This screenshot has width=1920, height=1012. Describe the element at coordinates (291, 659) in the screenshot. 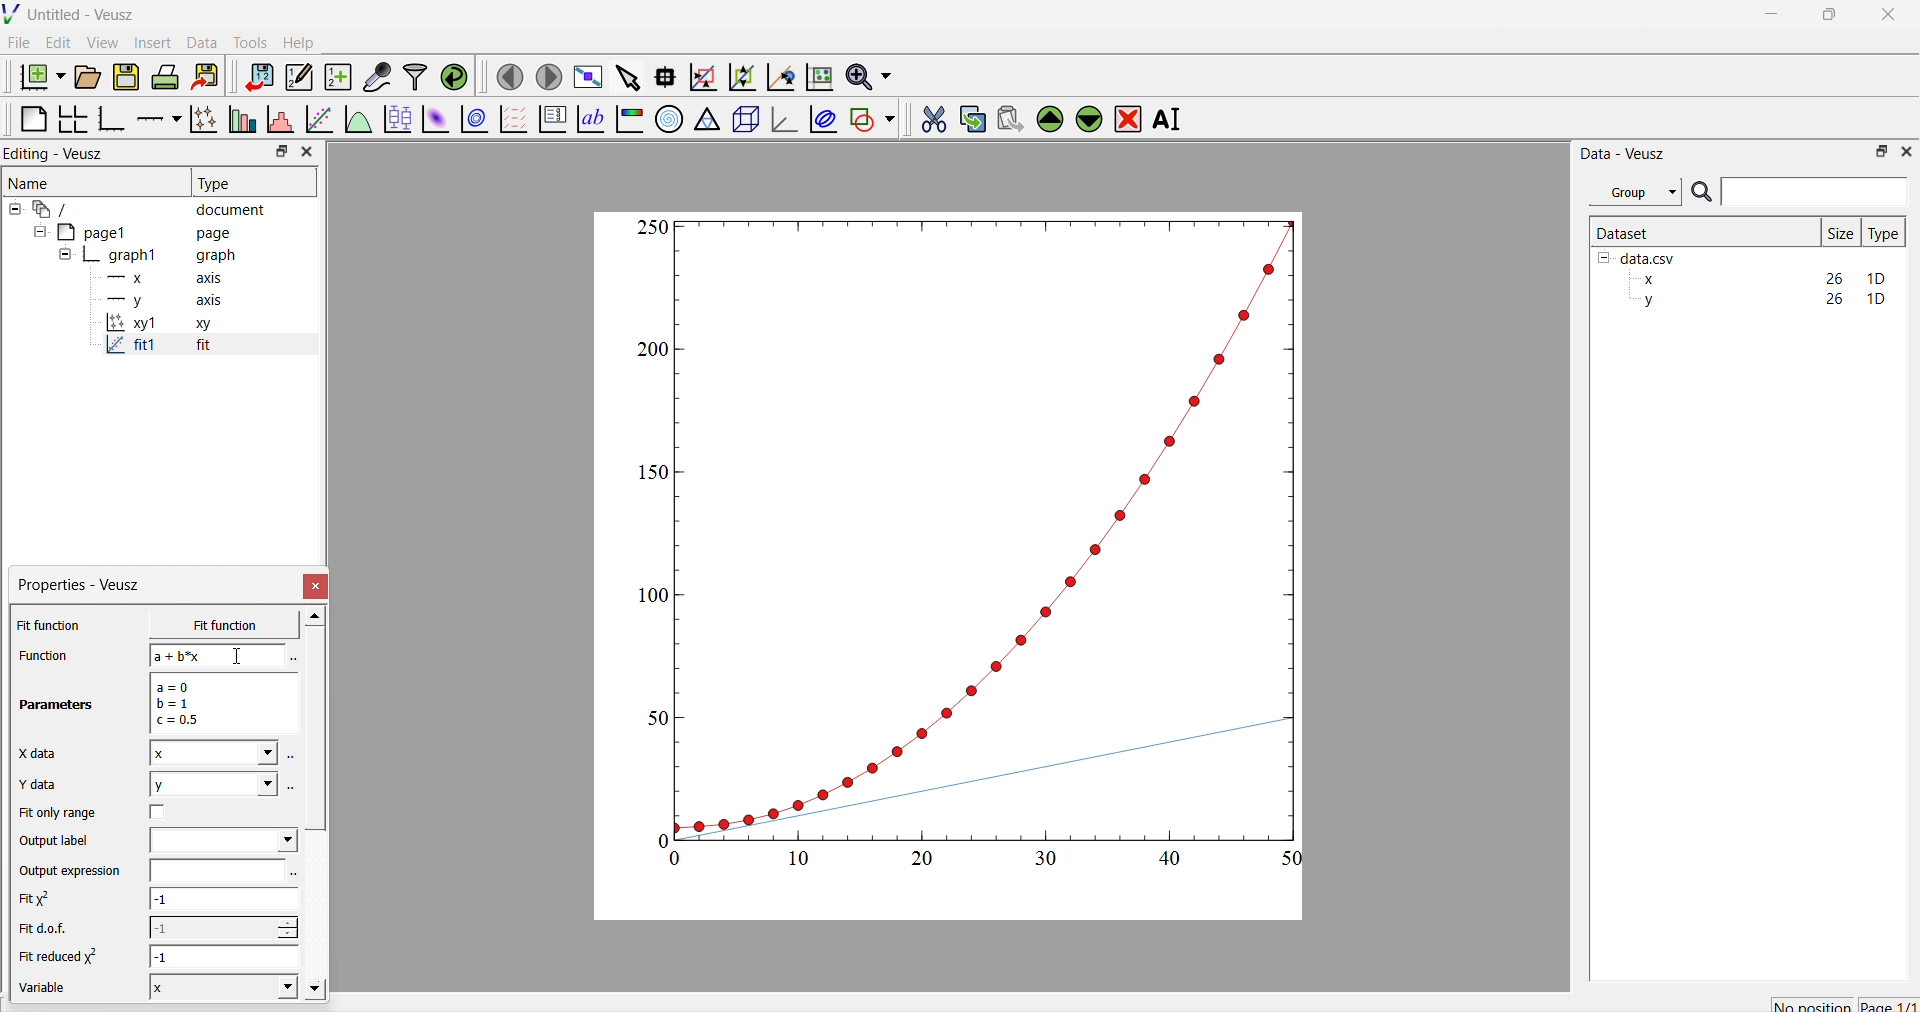

I see `Select using dataset browser` at that location.